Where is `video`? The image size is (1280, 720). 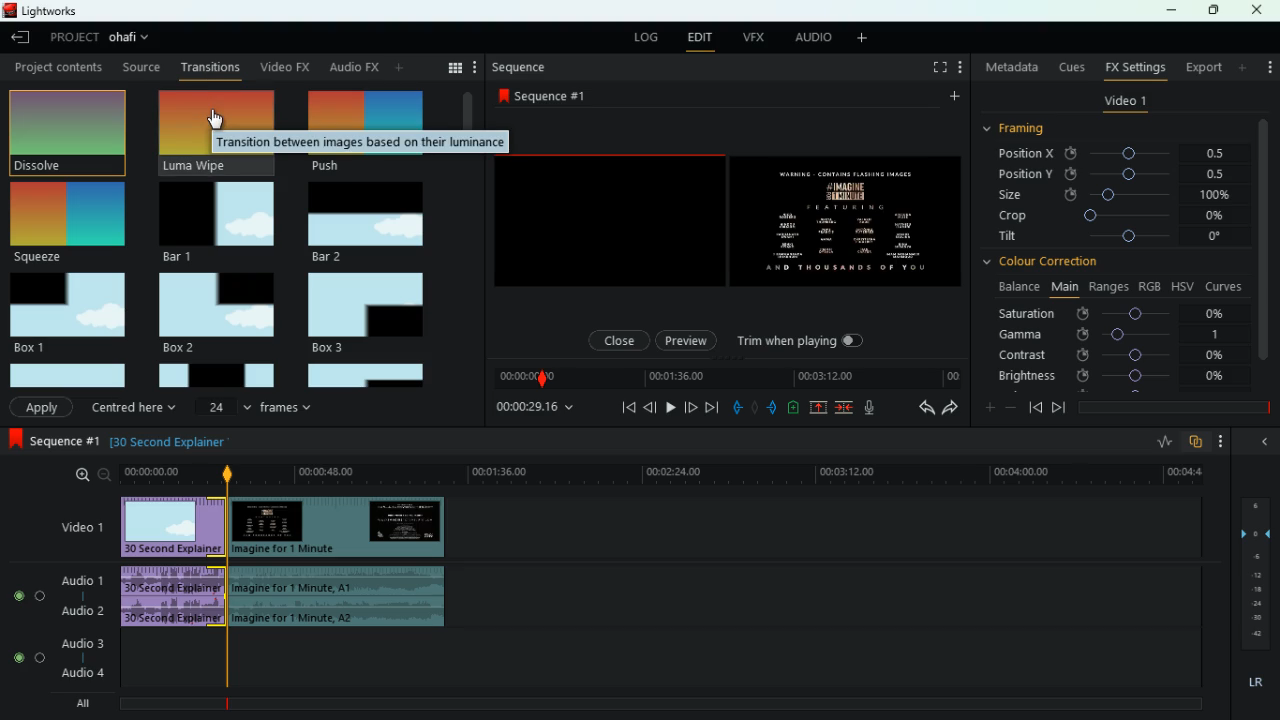 video is located at coordinates (342, 527).